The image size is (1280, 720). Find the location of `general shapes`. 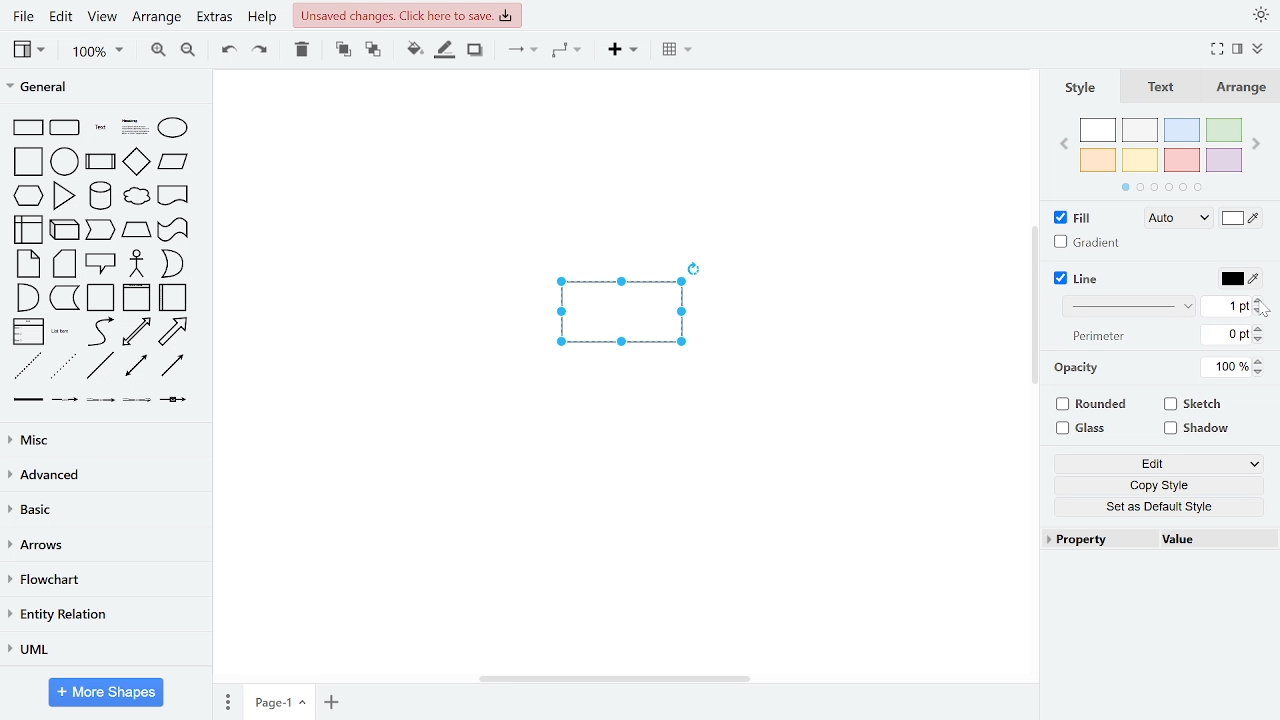

general shapes is located at coordinates (100, 365).